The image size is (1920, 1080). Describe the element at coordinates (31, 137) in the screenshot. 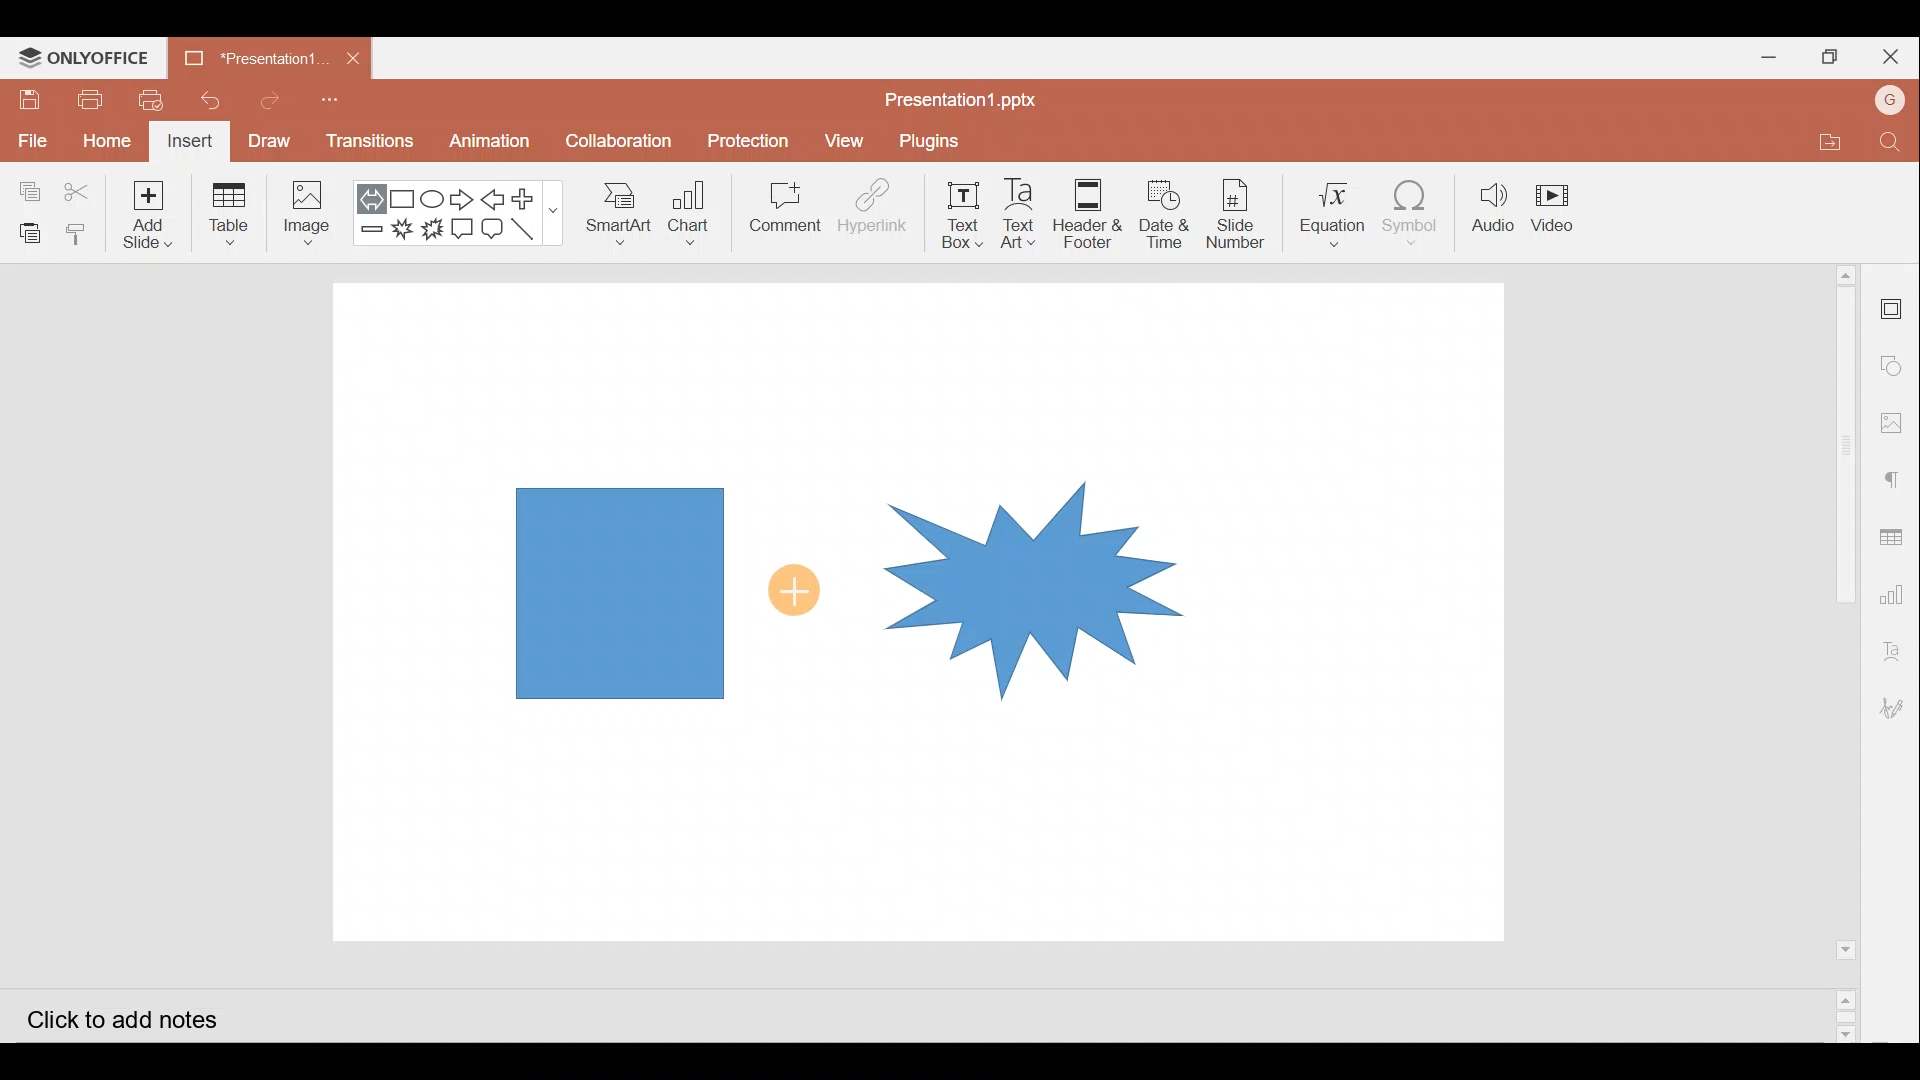

I see `File` at that location.